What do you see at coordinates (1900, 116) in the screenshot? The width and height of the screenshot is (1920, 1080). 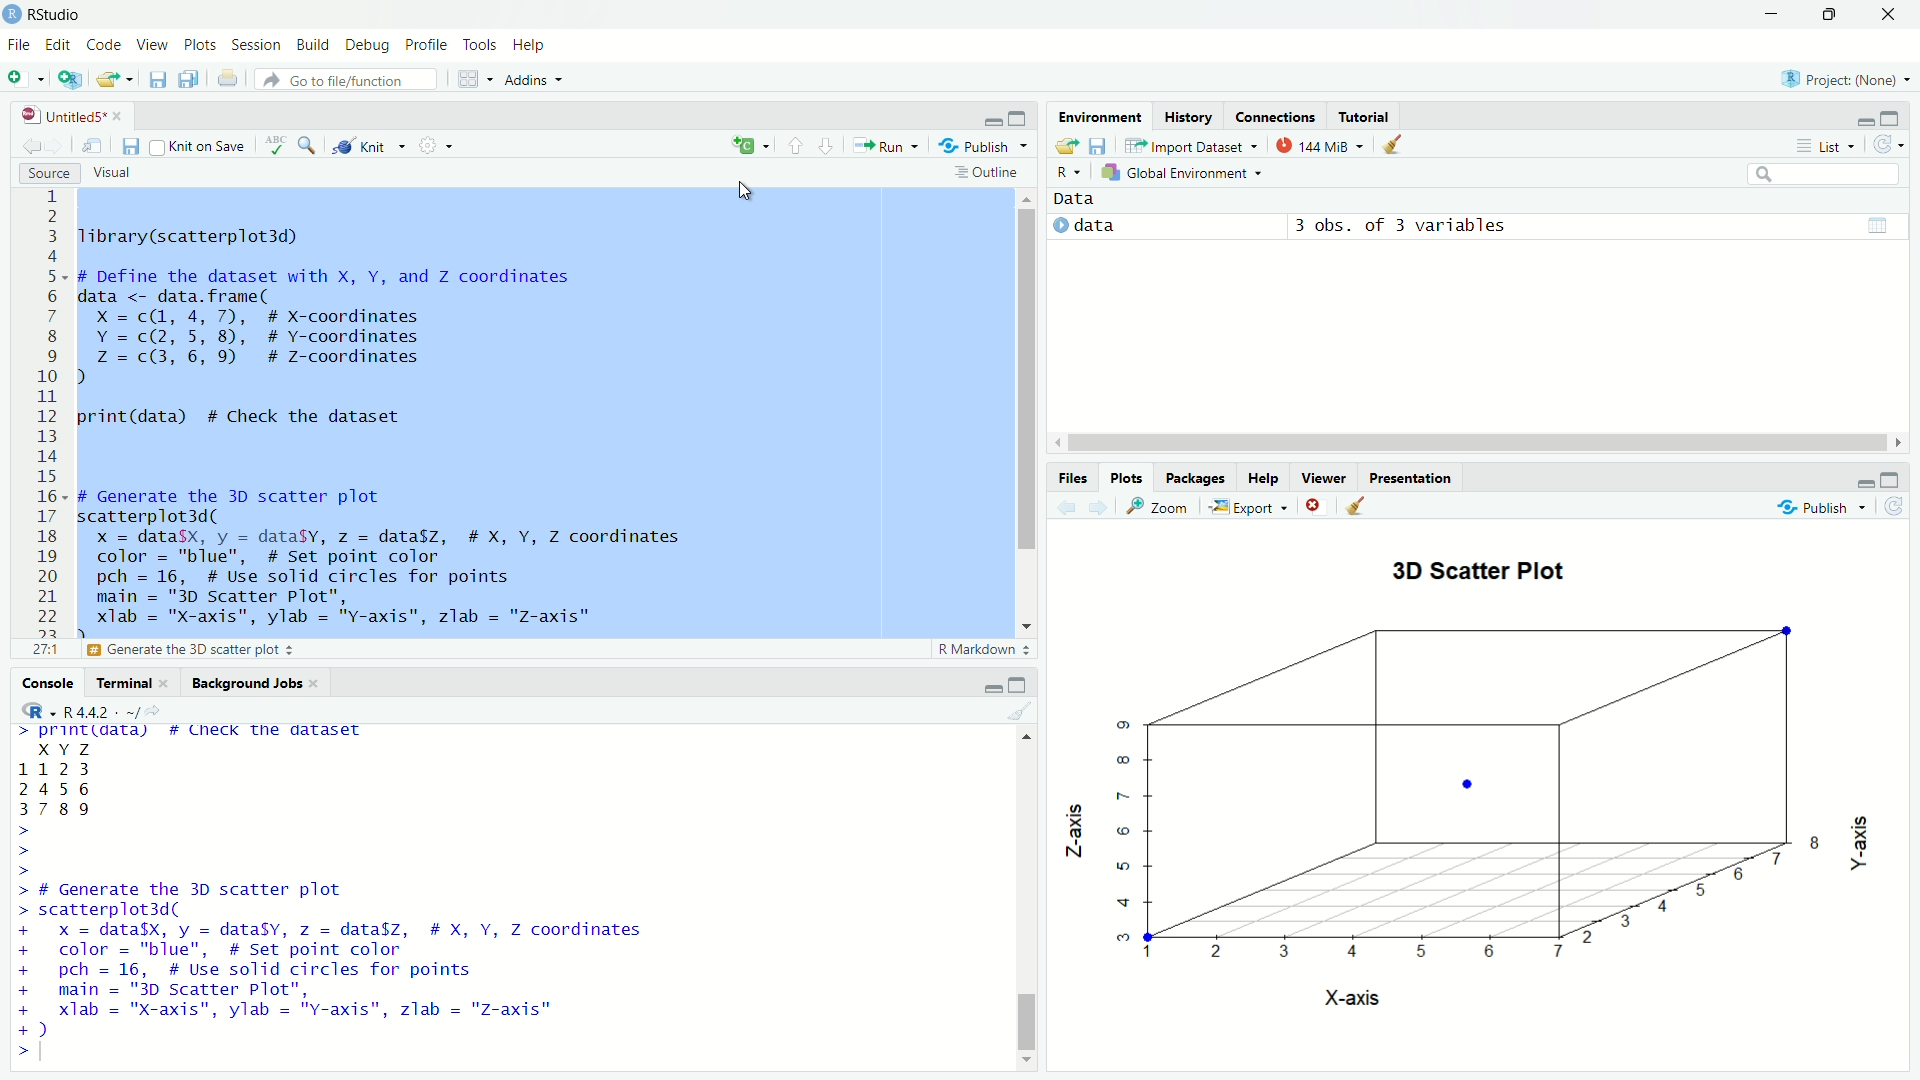 I see `maximize` at bounding box center [1900, 116].